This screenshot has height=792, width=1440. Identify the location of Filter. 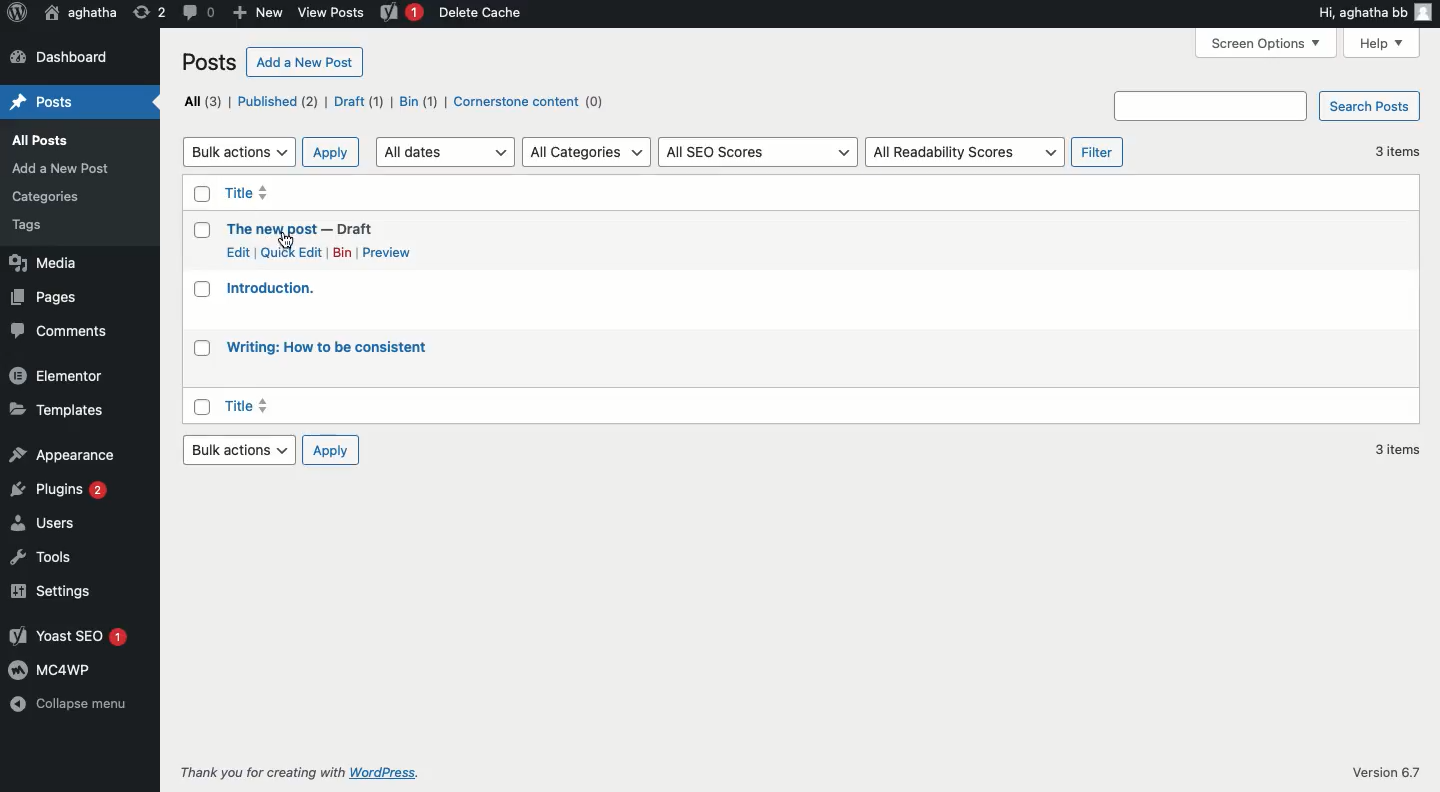
(1098, 152).